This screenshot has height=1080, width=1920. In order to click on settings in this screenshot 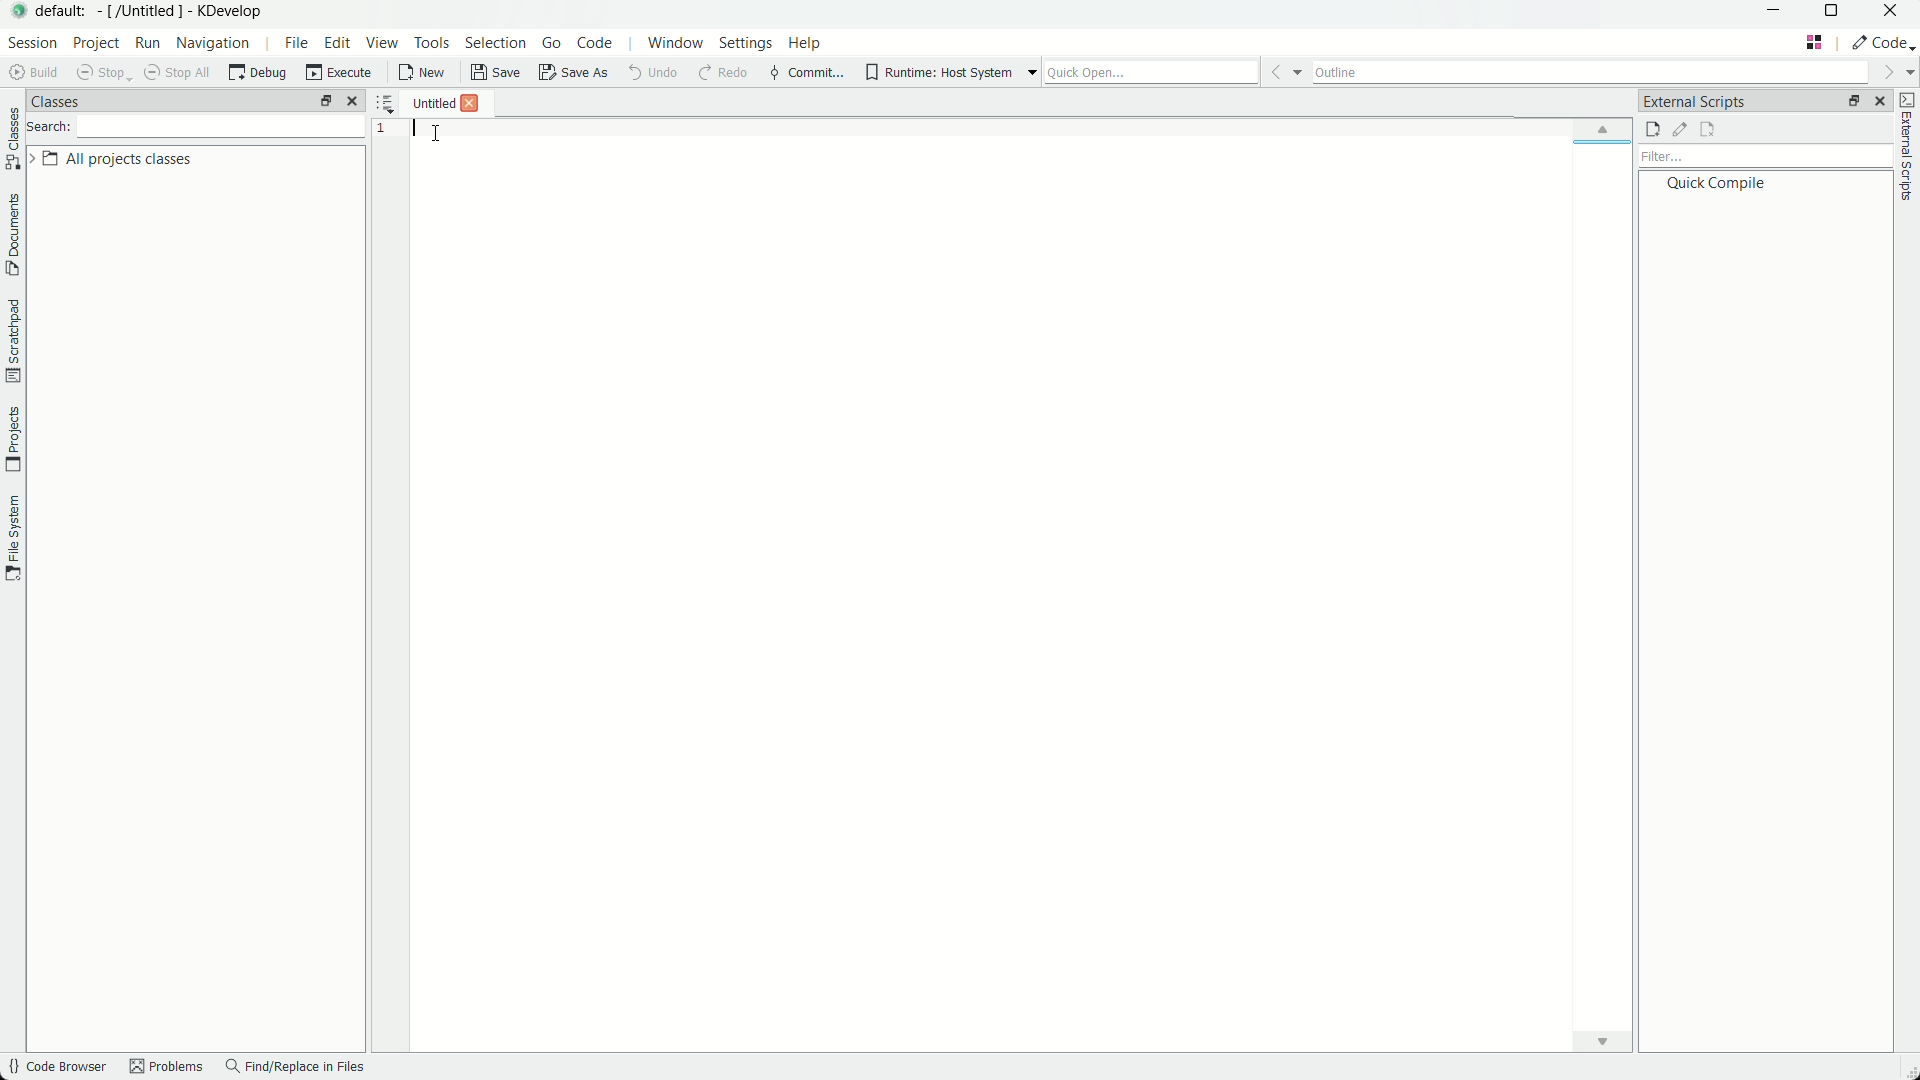, I will do `click(745, 43)`.